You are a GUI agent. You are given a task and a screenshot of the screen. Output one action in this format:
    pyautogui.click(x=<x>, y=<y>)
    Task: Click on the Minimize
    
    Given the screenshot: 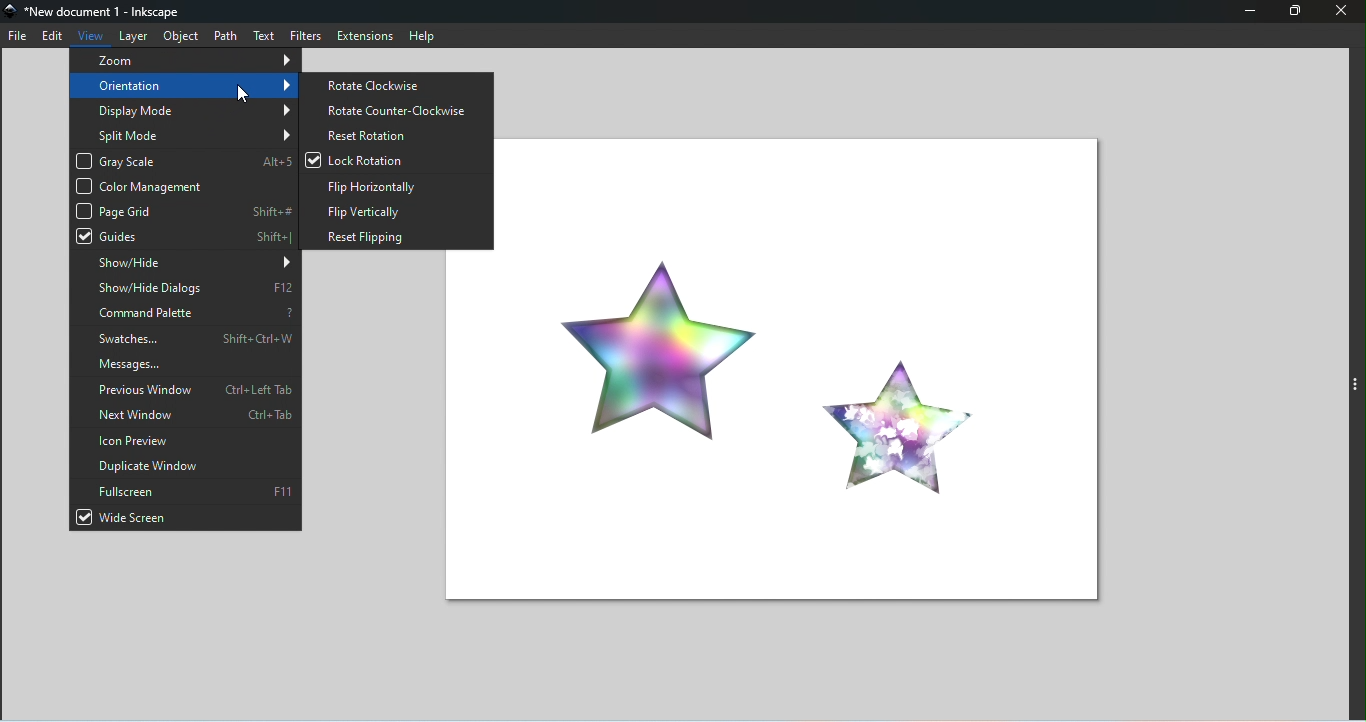 What is the action you would take?
    pyautogui.click(x=1253, y=13)
    